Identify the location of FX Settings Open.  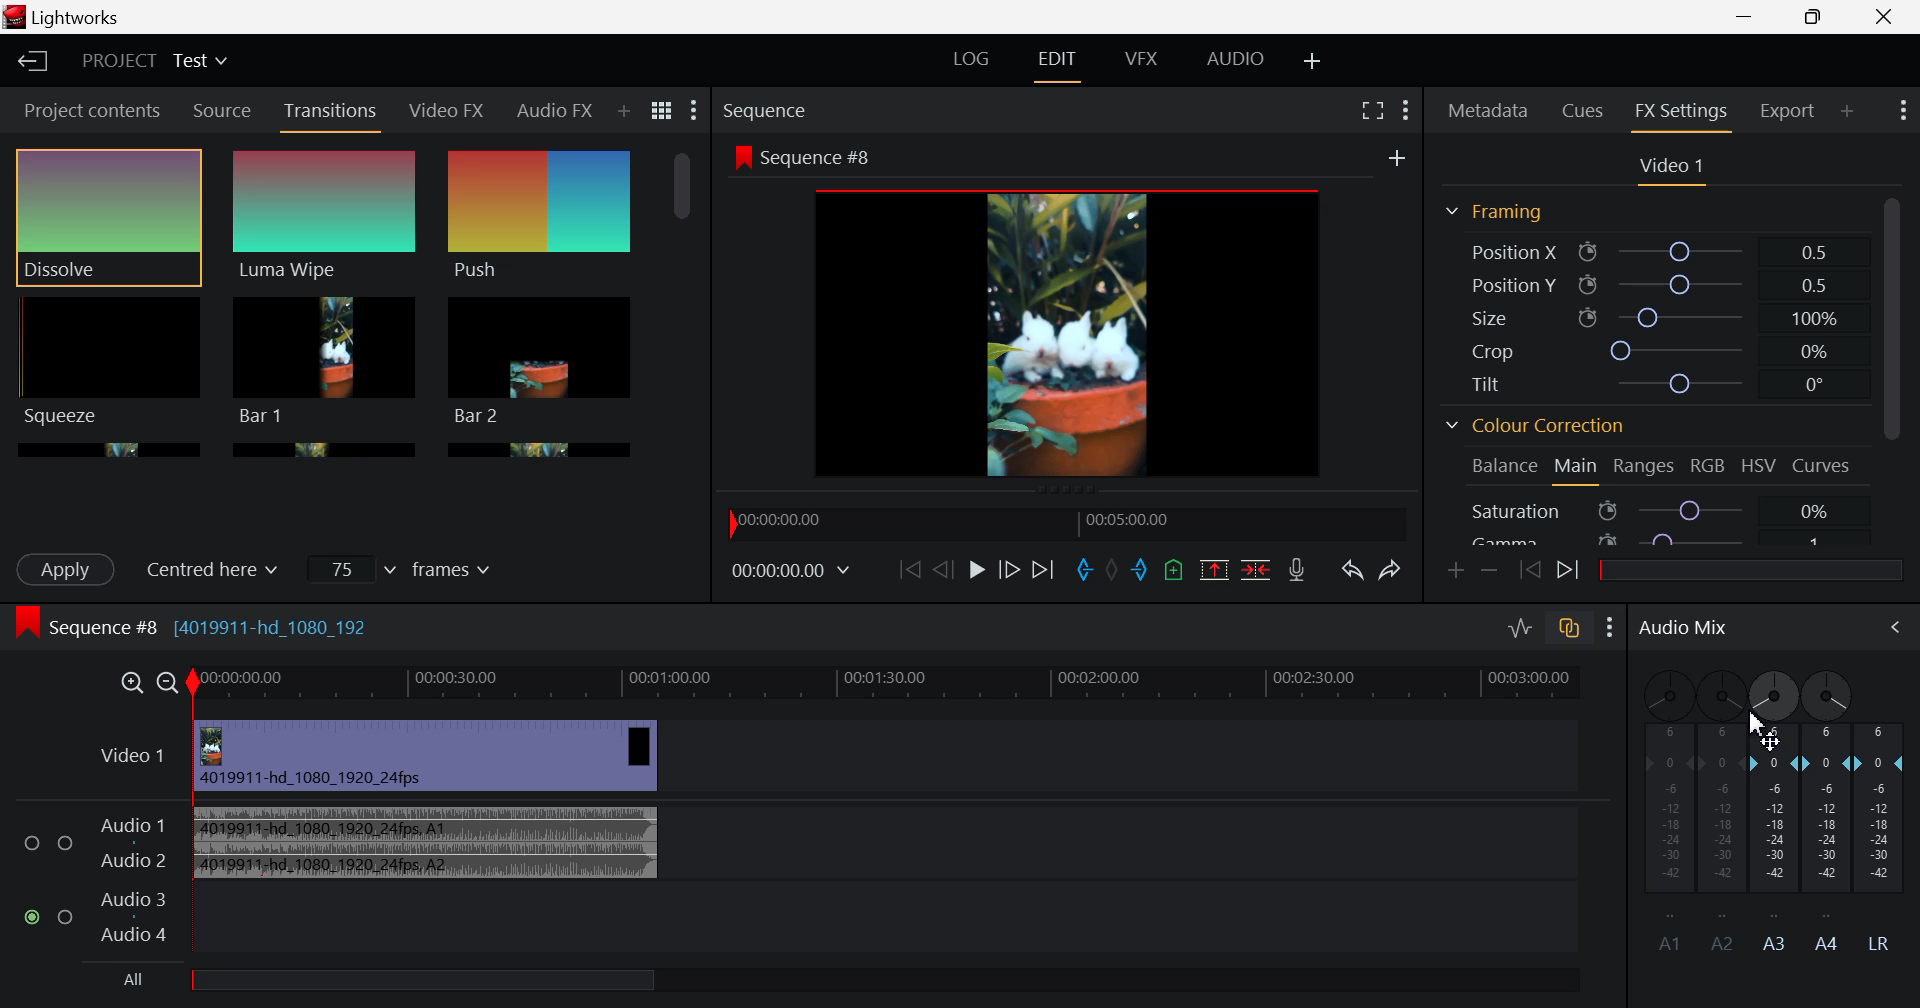
(1684, 114).